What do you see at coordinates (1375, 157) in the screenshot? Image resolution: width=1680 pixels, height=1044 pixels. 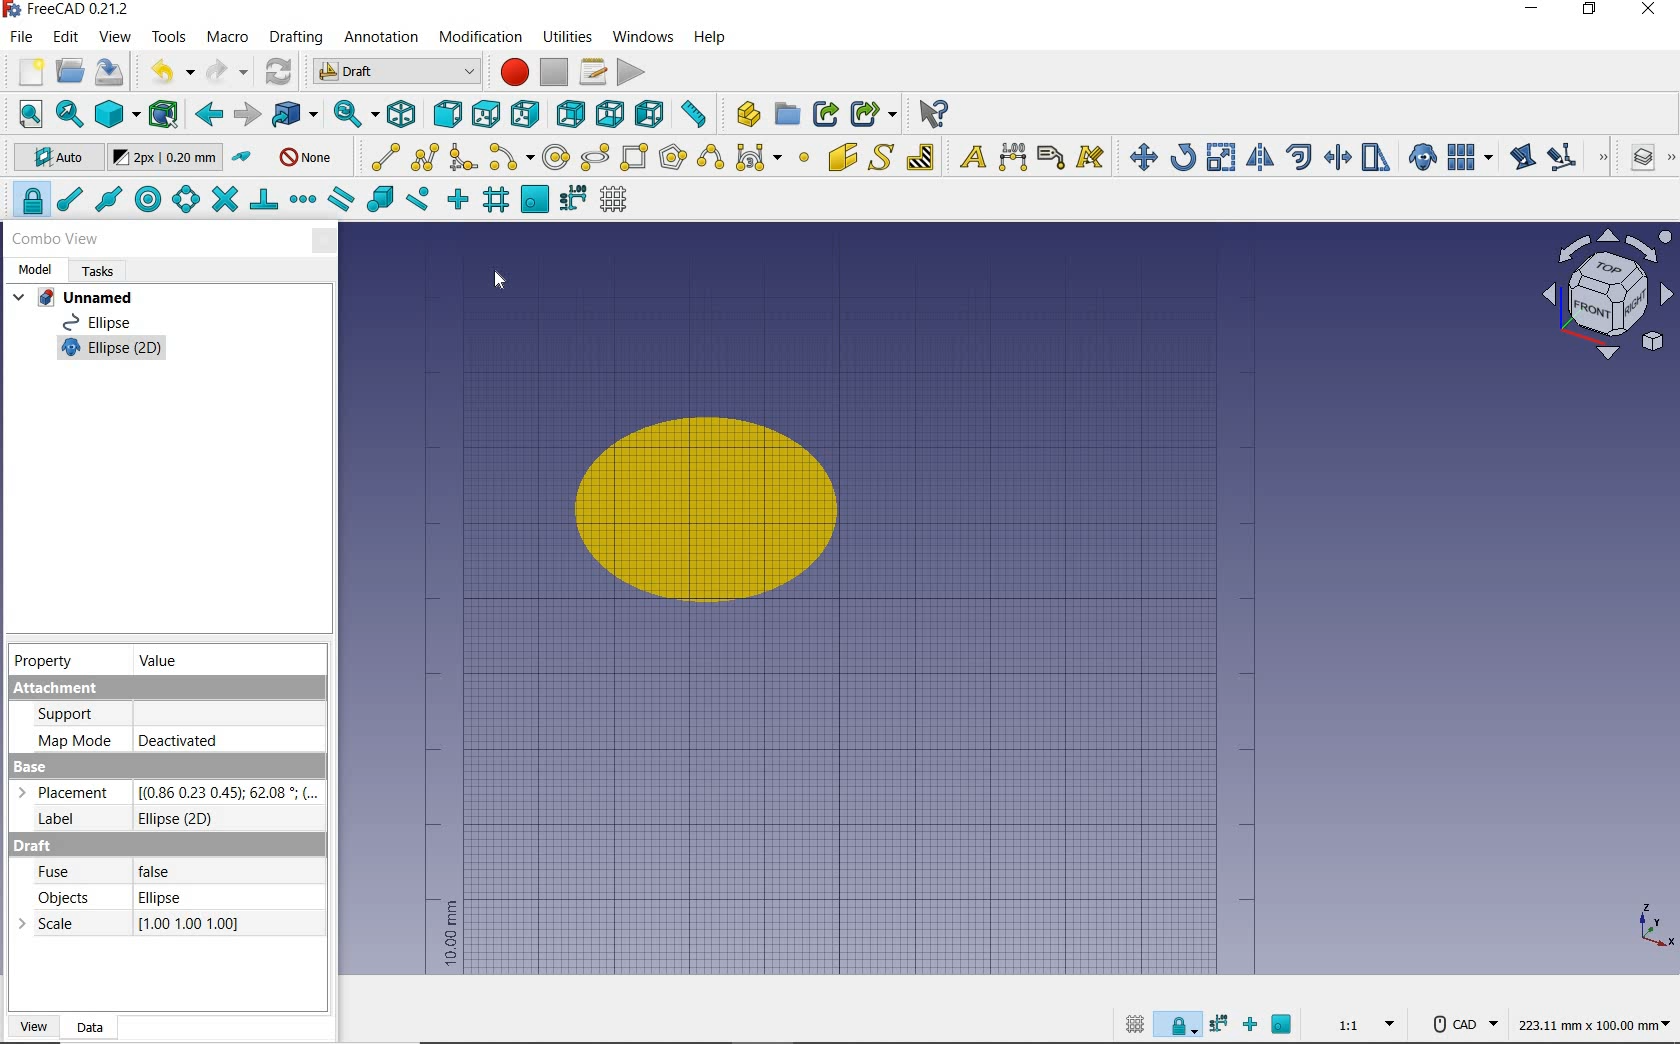 I see `stretch` at bounding box center [1375, 157].